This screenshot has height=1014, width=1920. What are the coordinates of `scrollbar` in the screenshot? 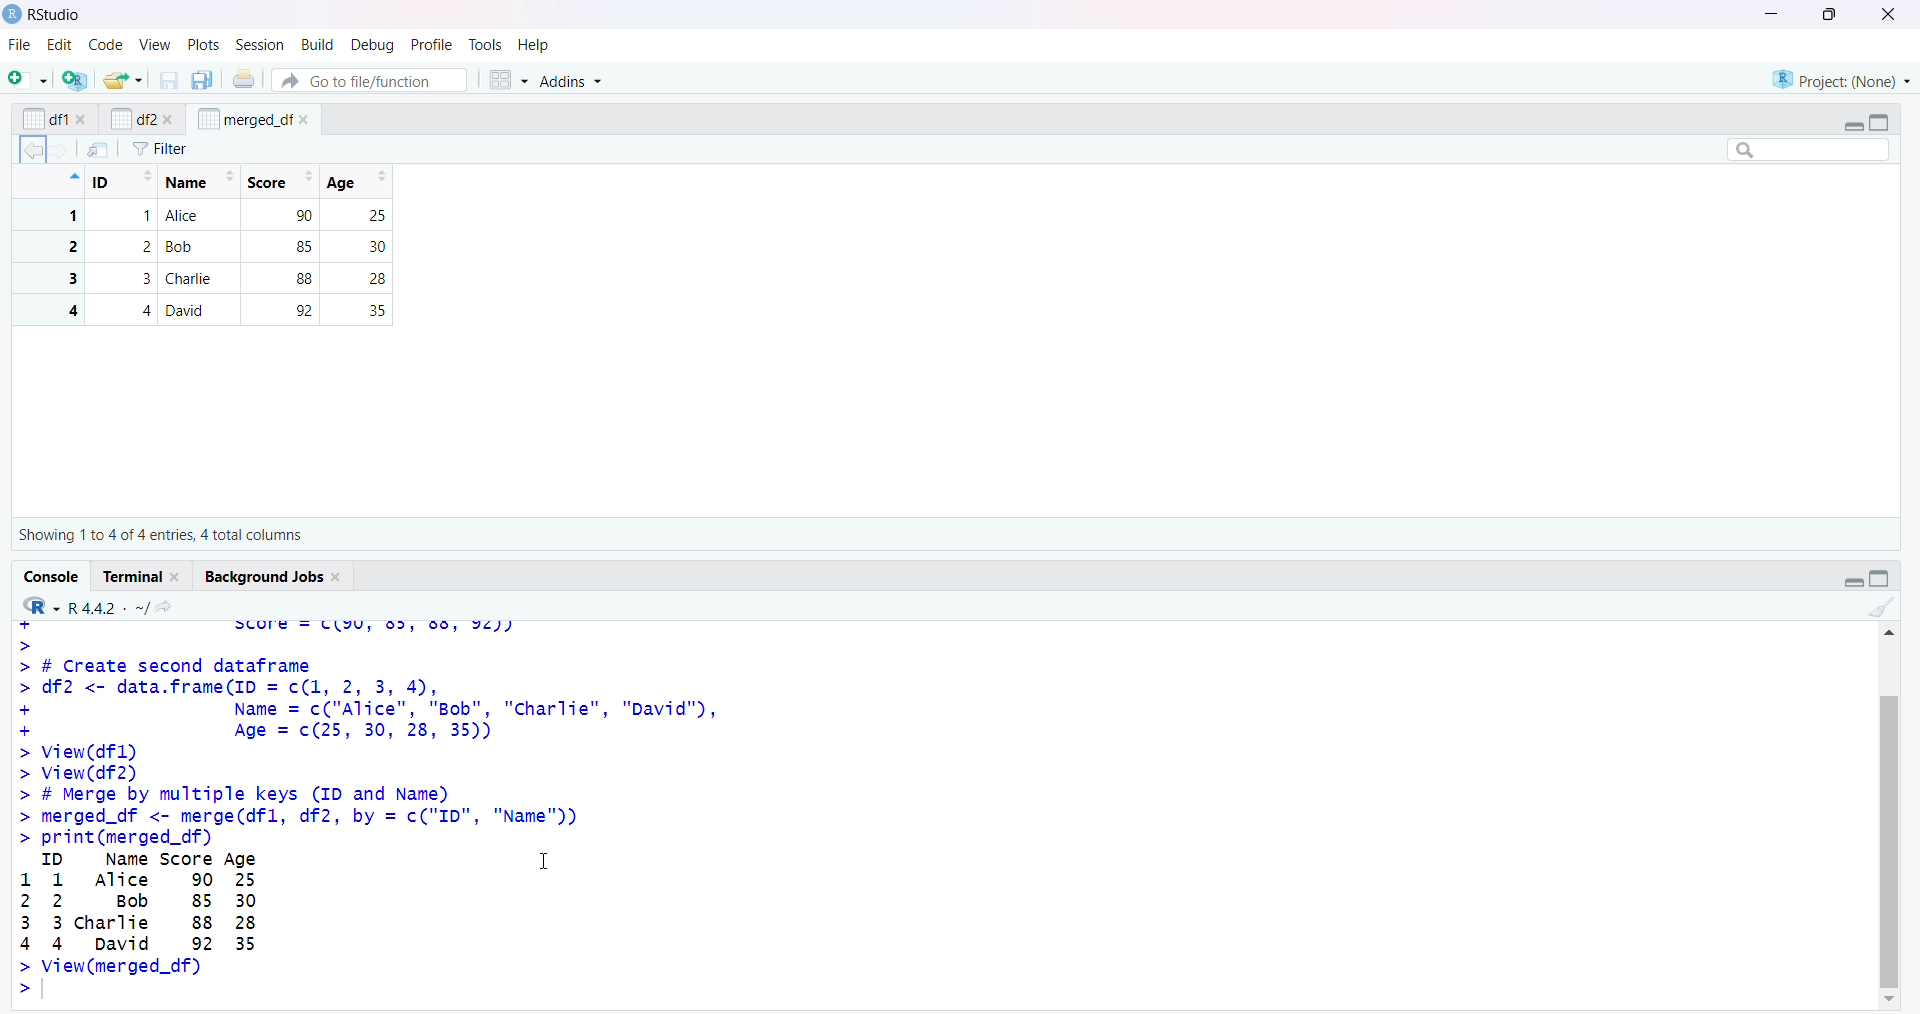 It's located at (1890, 833).